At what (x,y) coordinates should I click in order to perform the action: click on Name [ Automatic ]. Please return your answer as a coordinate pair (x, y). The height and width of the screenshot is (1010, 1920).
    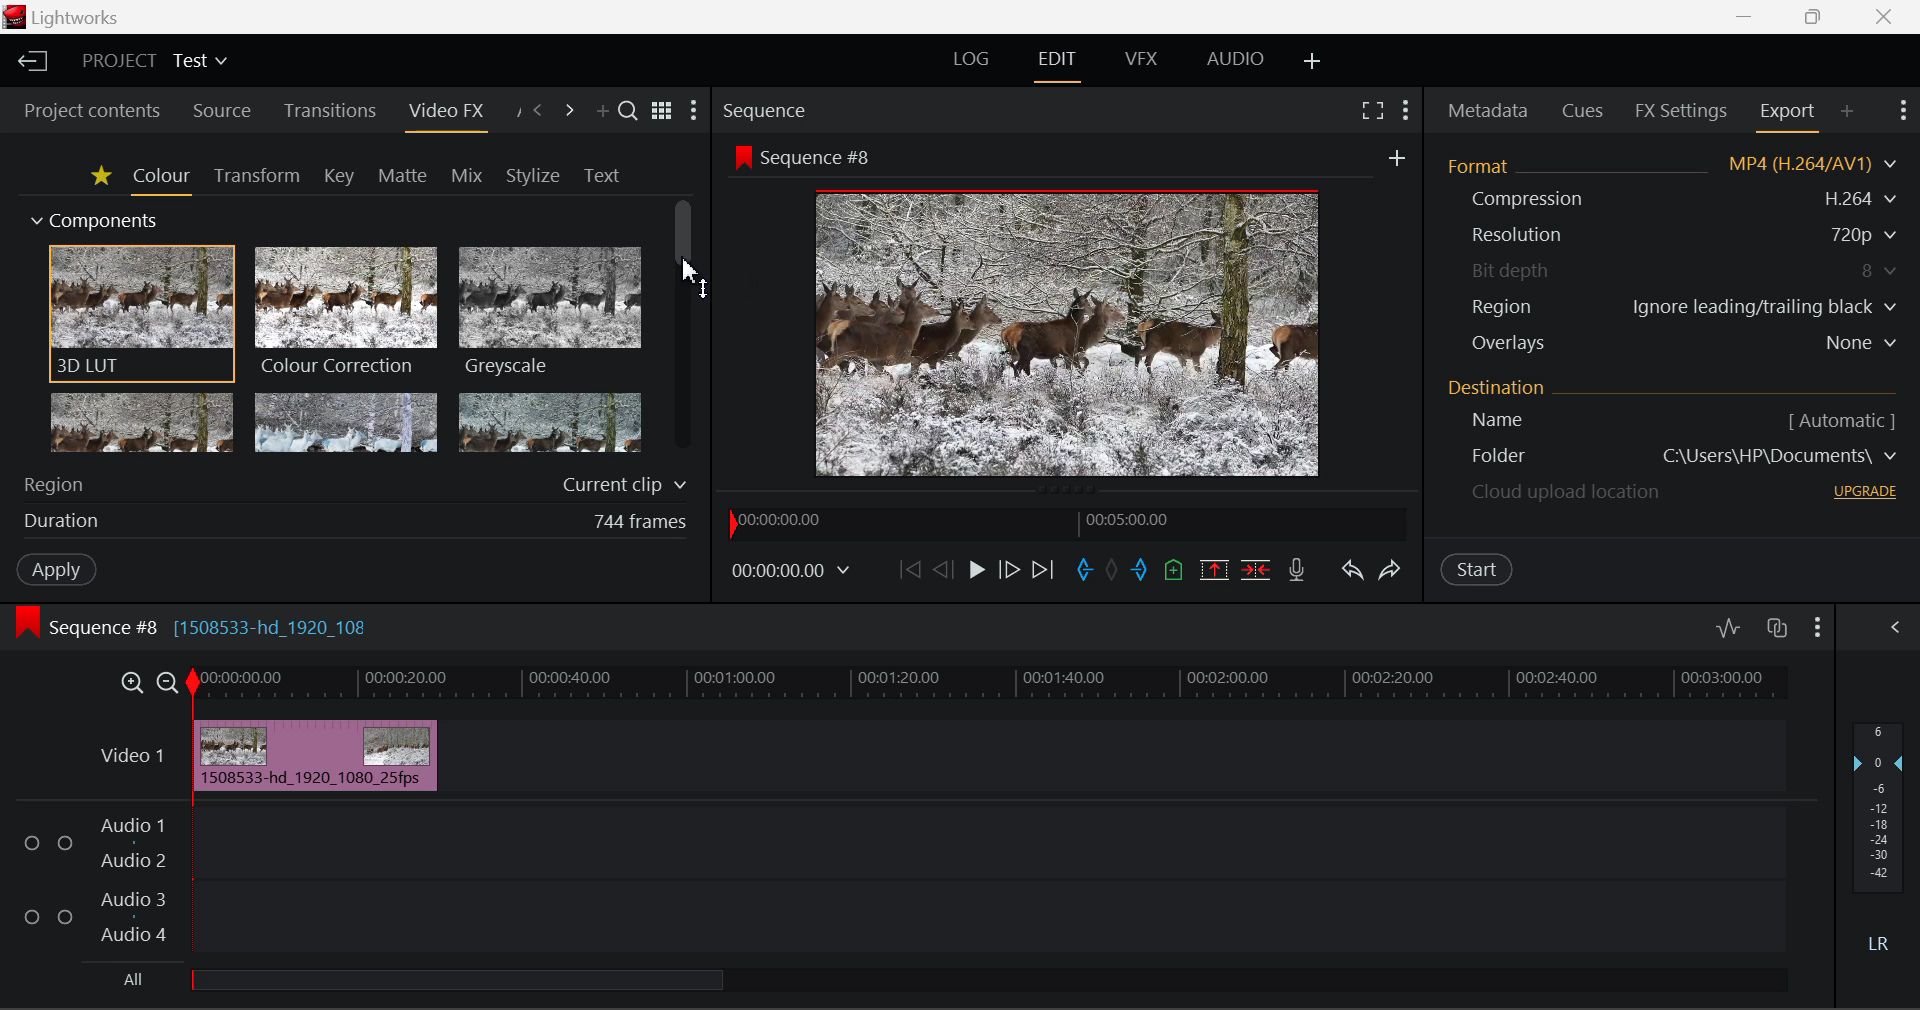
    Looking at the image, I should click on (1490, 420).